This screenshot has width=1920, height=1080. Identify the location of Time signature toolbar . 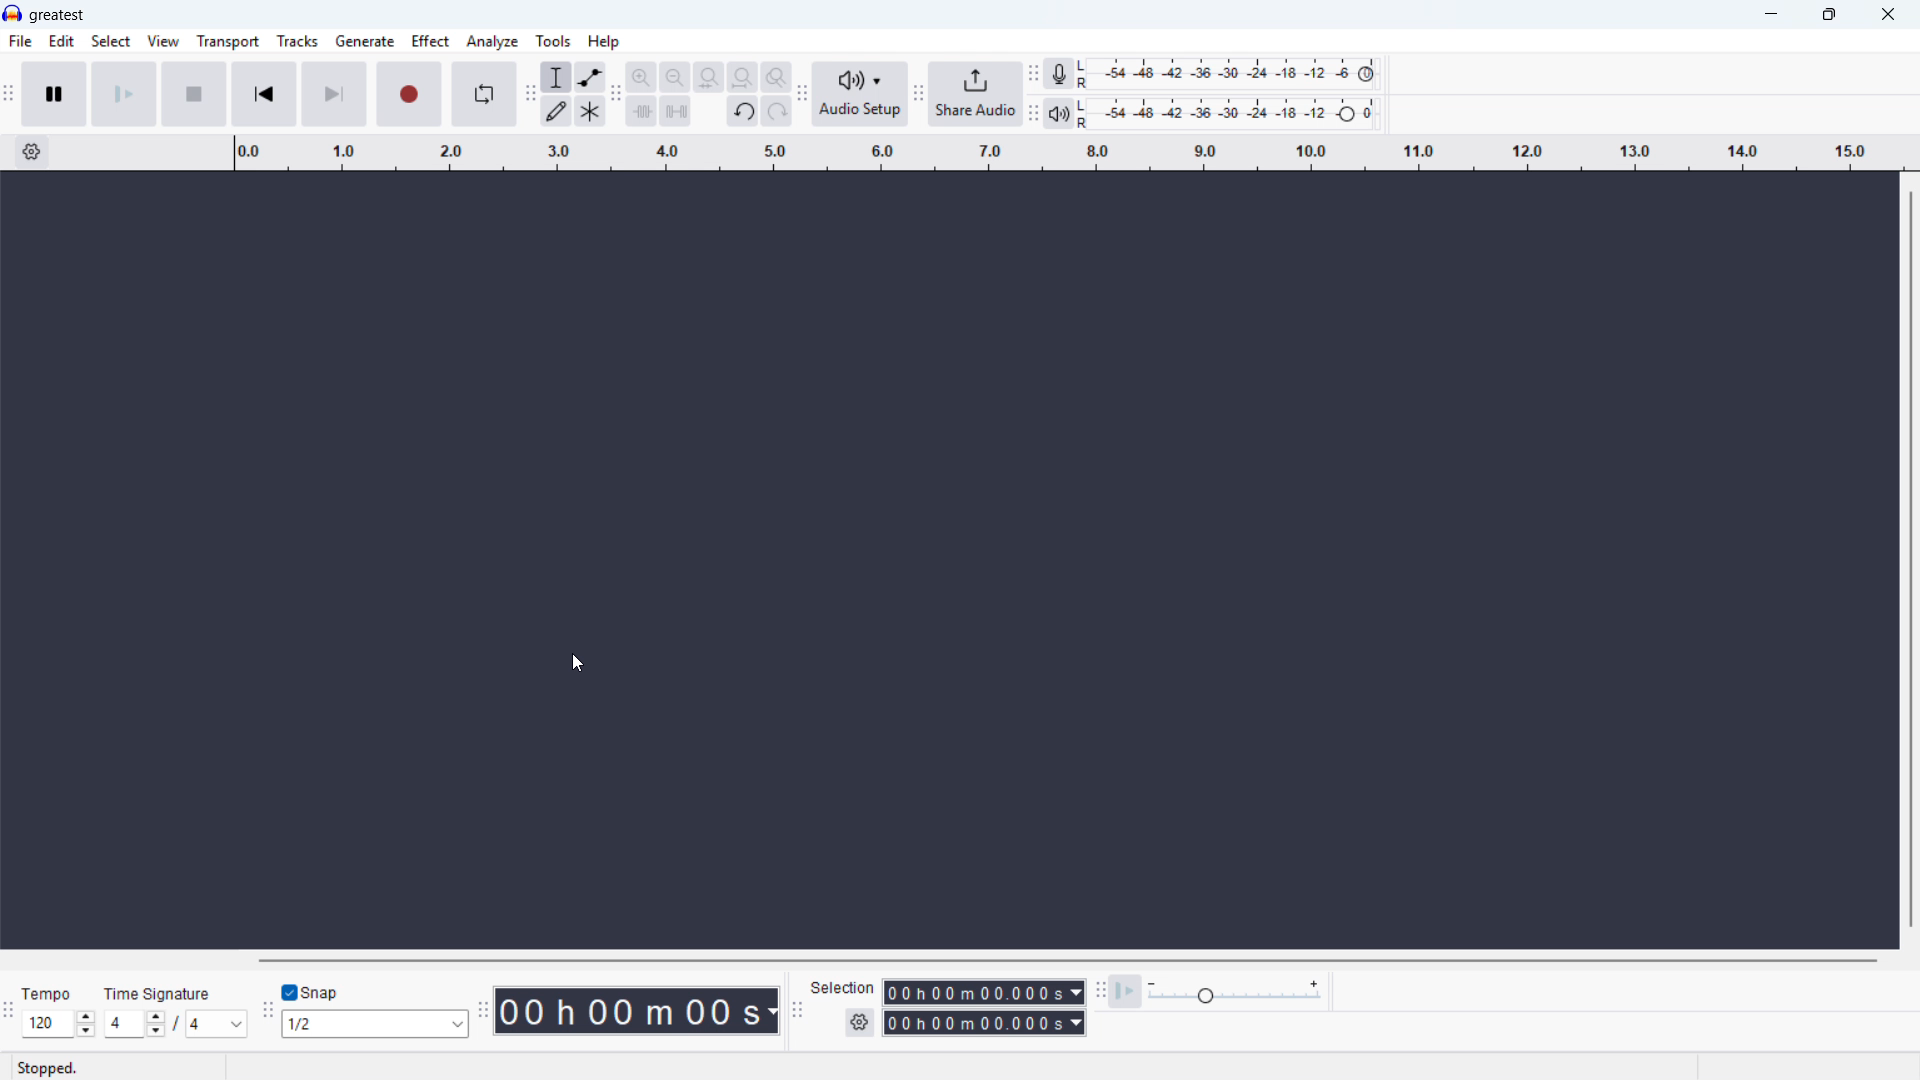
(9, 1018).